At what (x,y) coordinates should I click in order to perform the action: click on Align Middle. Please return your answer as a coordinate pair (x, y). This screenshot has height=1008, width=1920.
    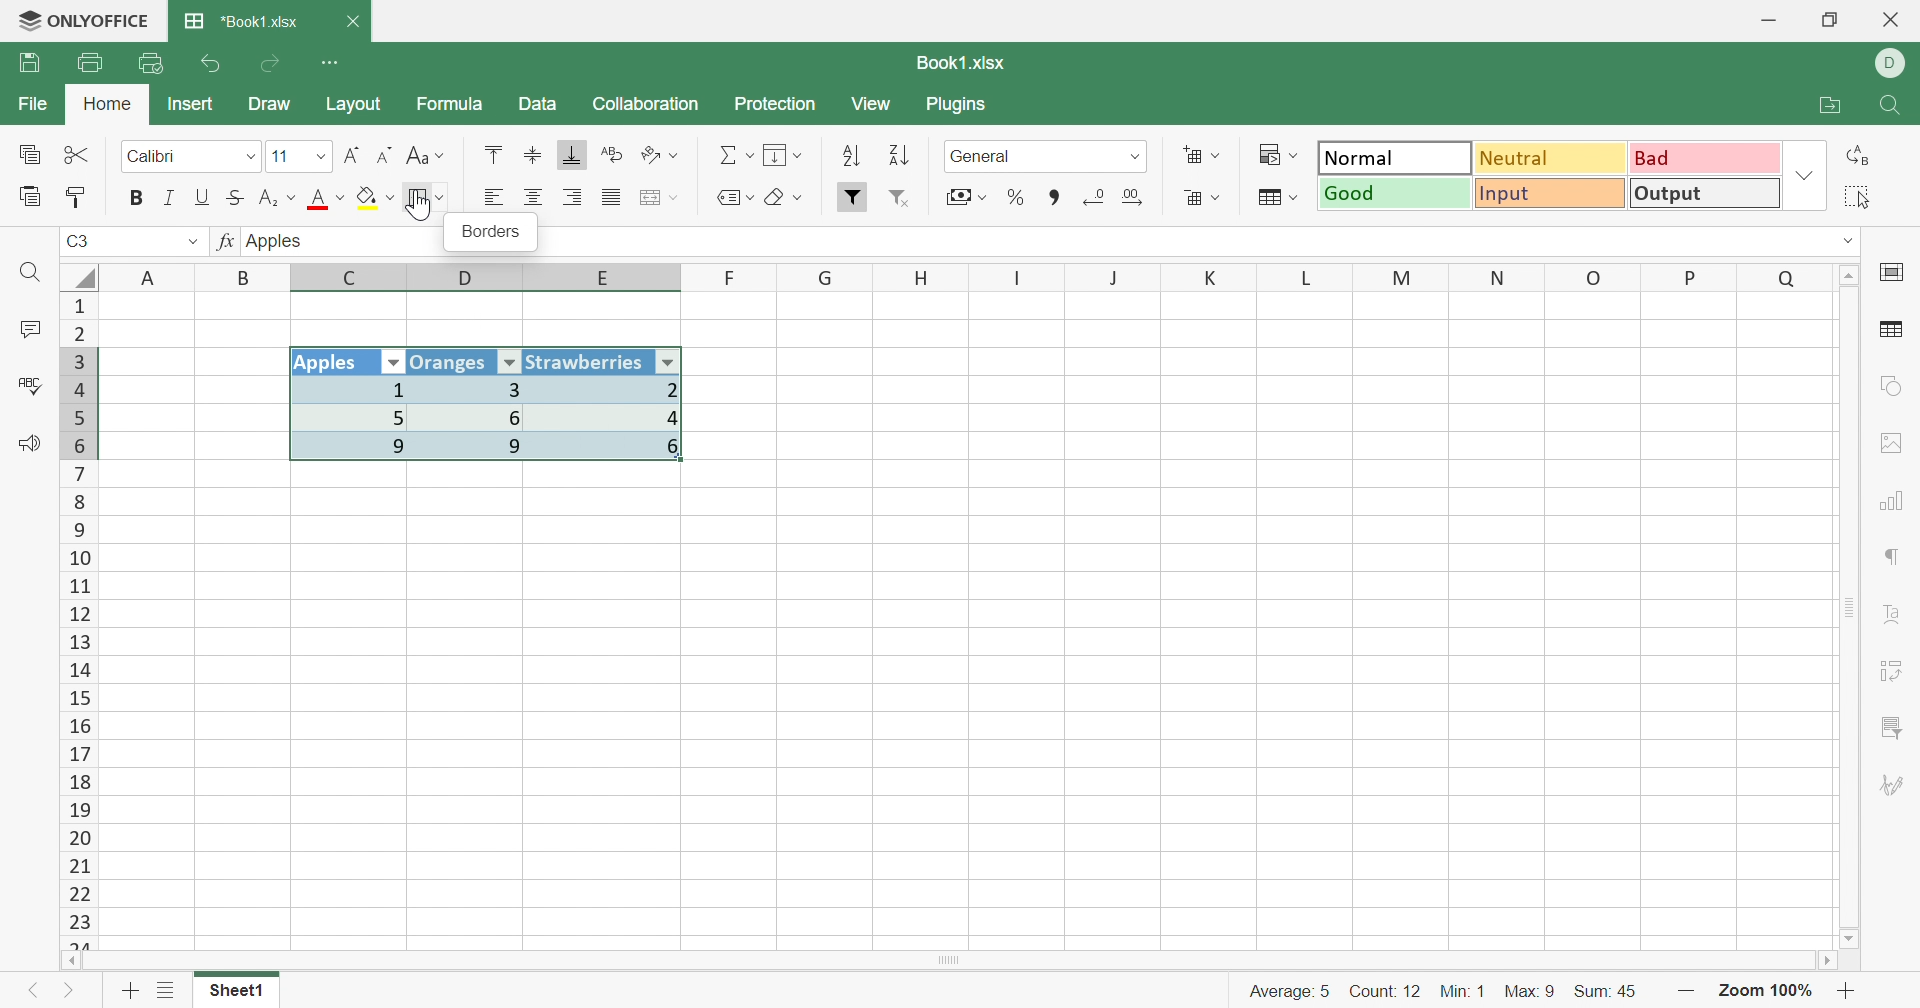
    Looking at the image, I should click on (533, 156).